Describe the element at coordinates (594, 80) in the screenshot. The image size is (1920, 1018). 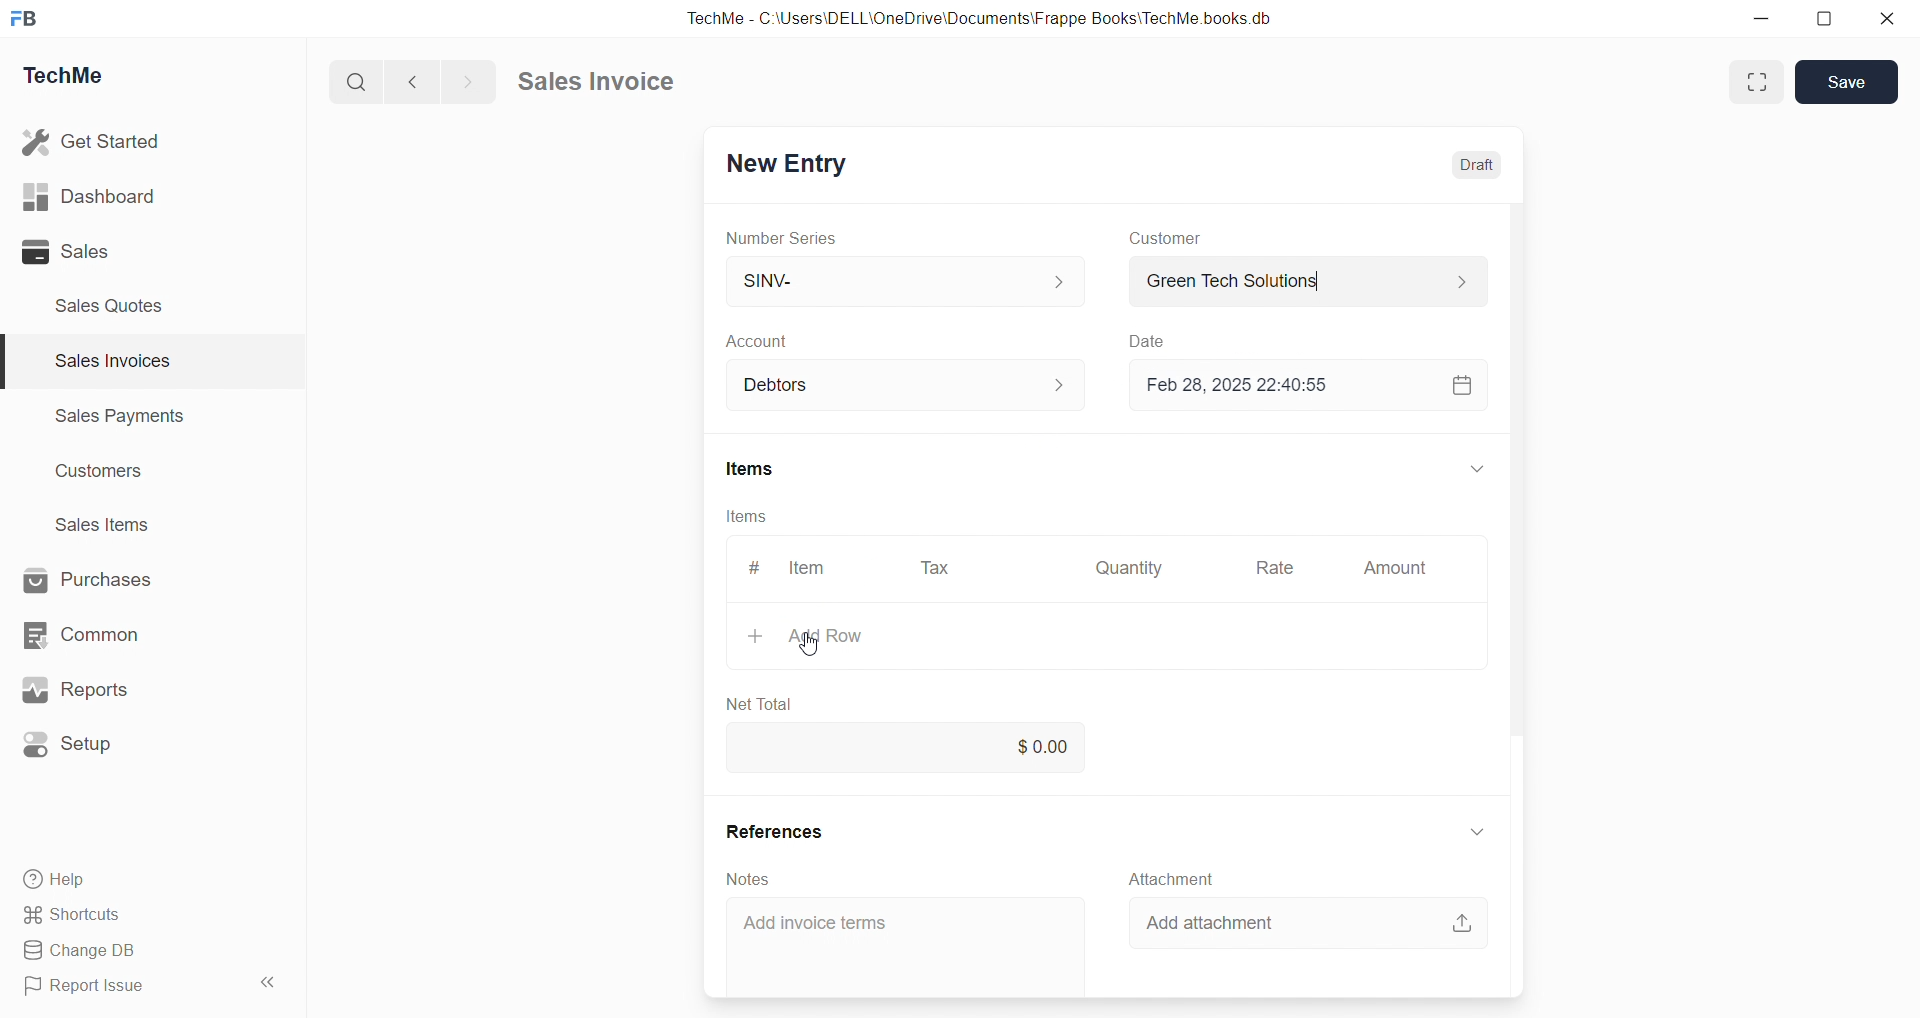
I see `Sales invoice` at that location.